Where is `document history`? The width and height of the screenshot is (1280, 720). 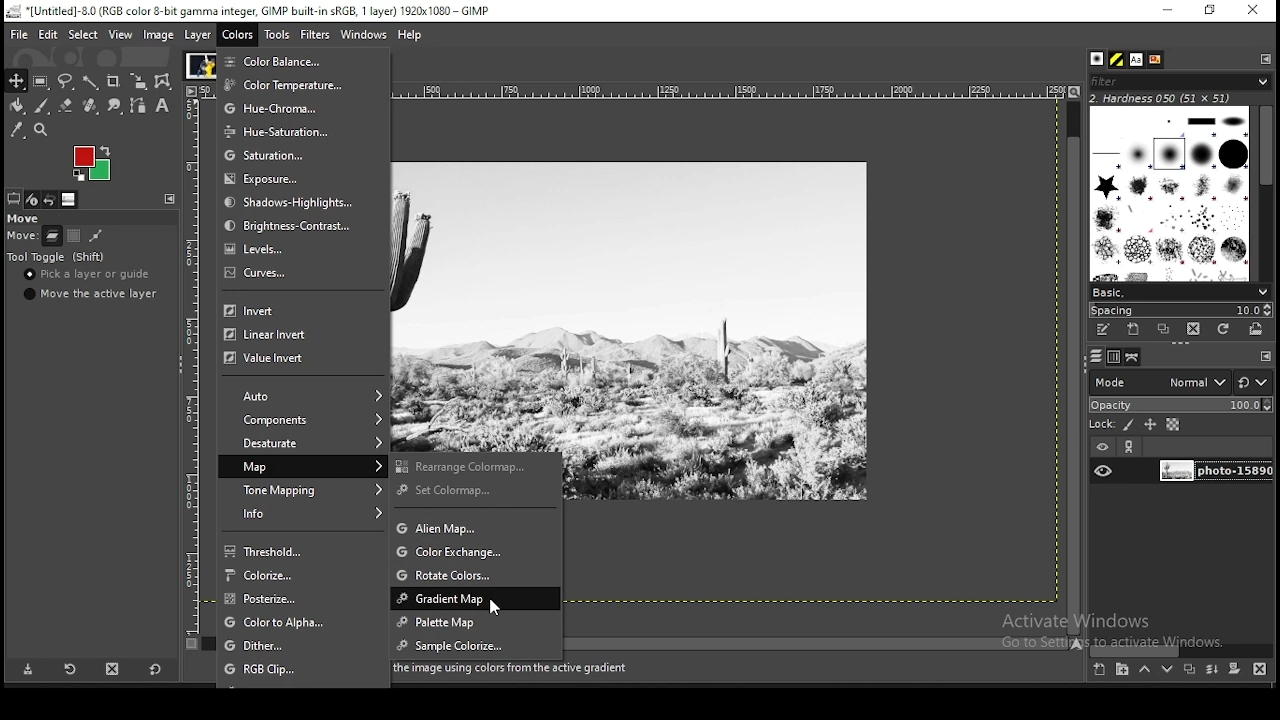 document history is located at coordinates (1156, 60).